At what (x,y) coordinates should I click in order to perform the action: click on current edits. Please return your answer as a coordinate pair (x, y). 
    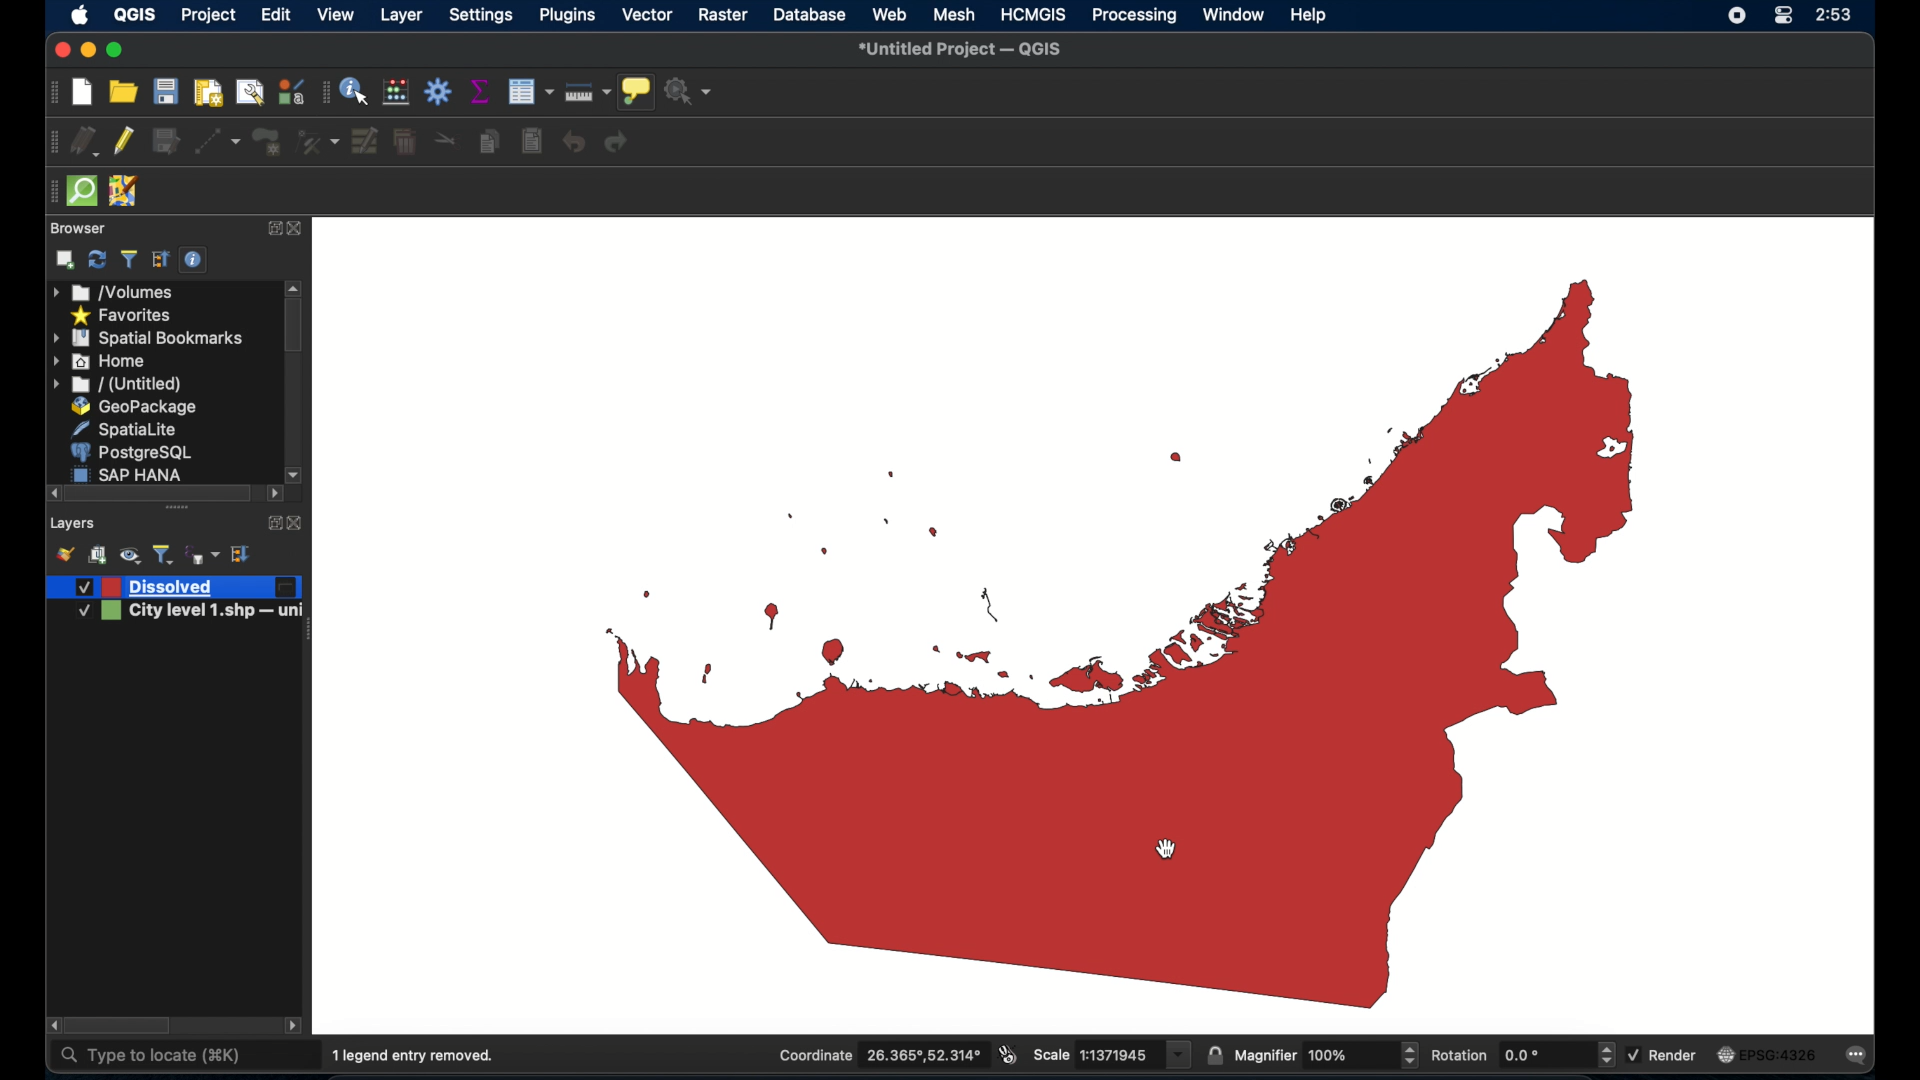
    Looking at the image, I should click on (85, 141).